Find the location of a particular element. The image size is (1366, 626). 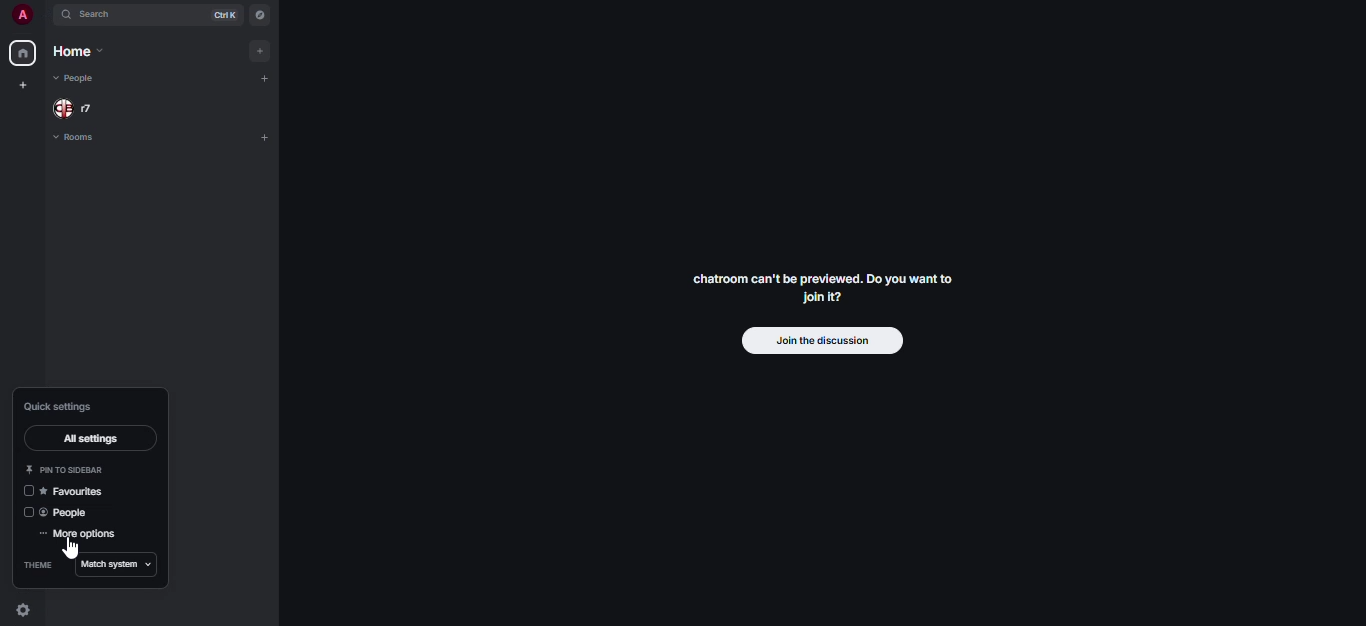

add is located at coordinates (259, 51).